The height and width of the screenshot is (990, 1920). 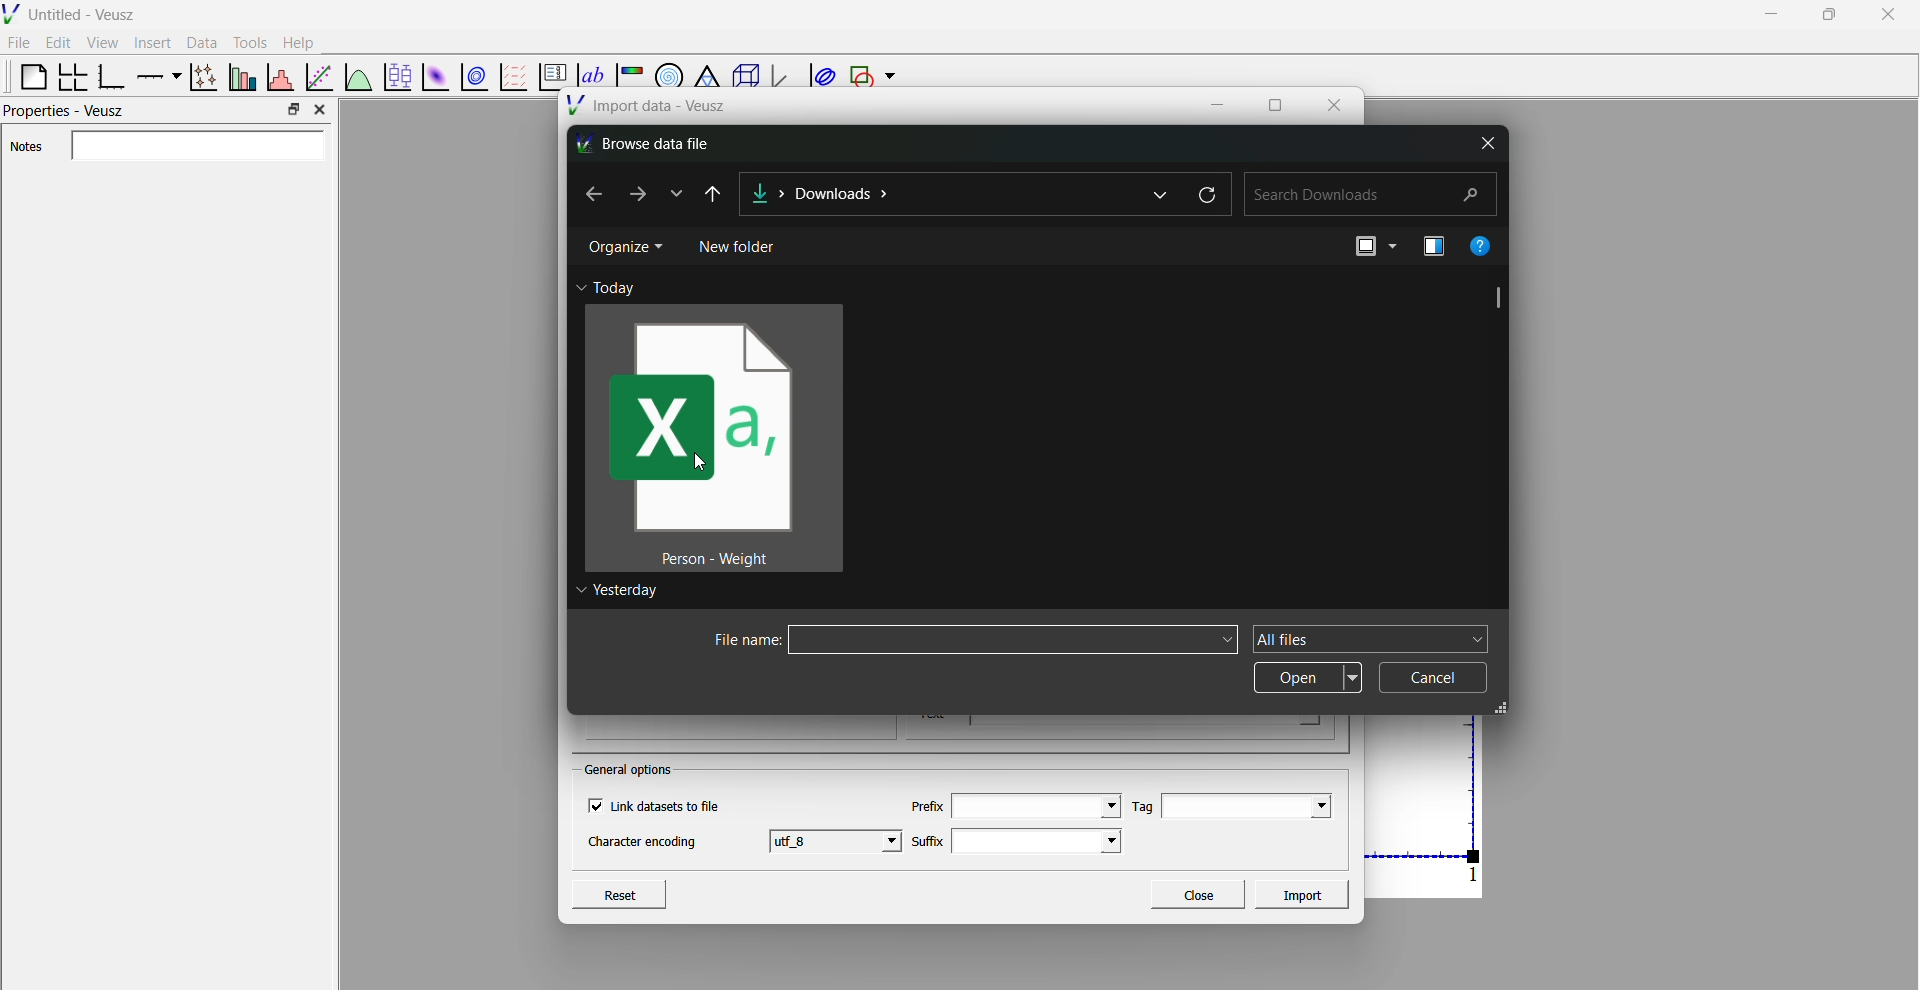 I want to click on dropdown, so click(x=678, y=194).